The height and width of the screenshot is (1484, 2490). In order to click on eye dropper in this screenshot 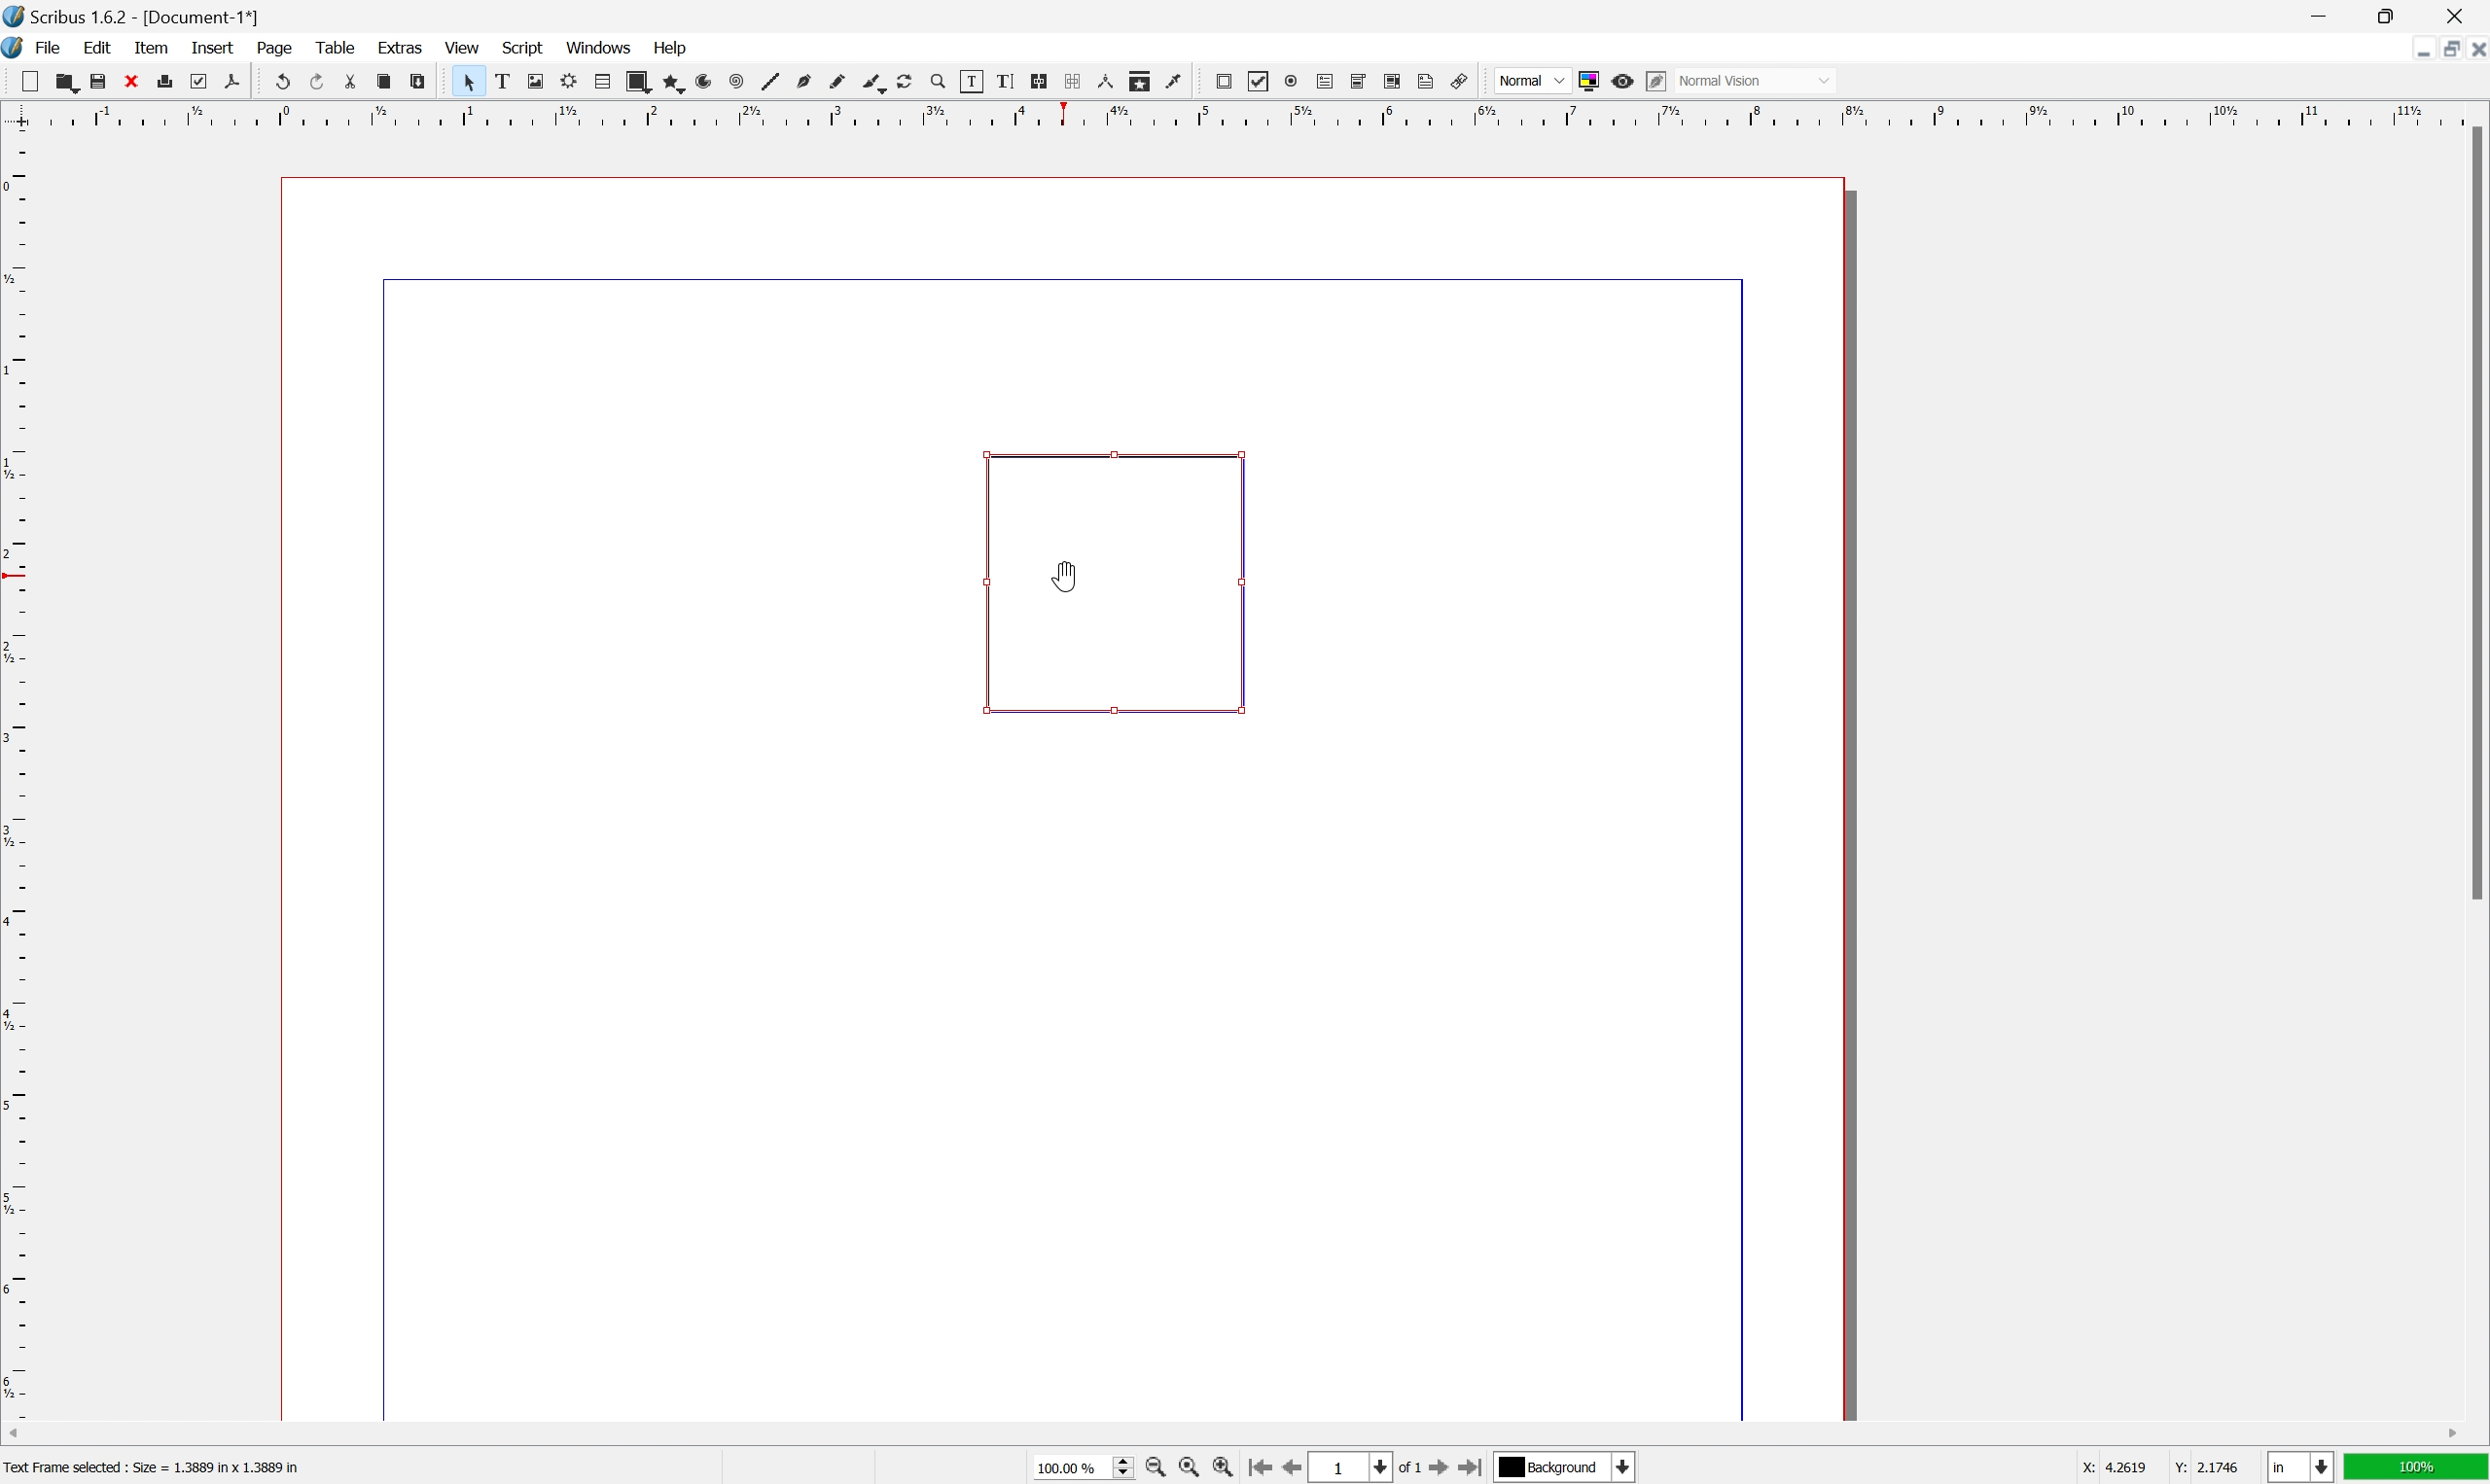, I will do `click(1175, 82)`.